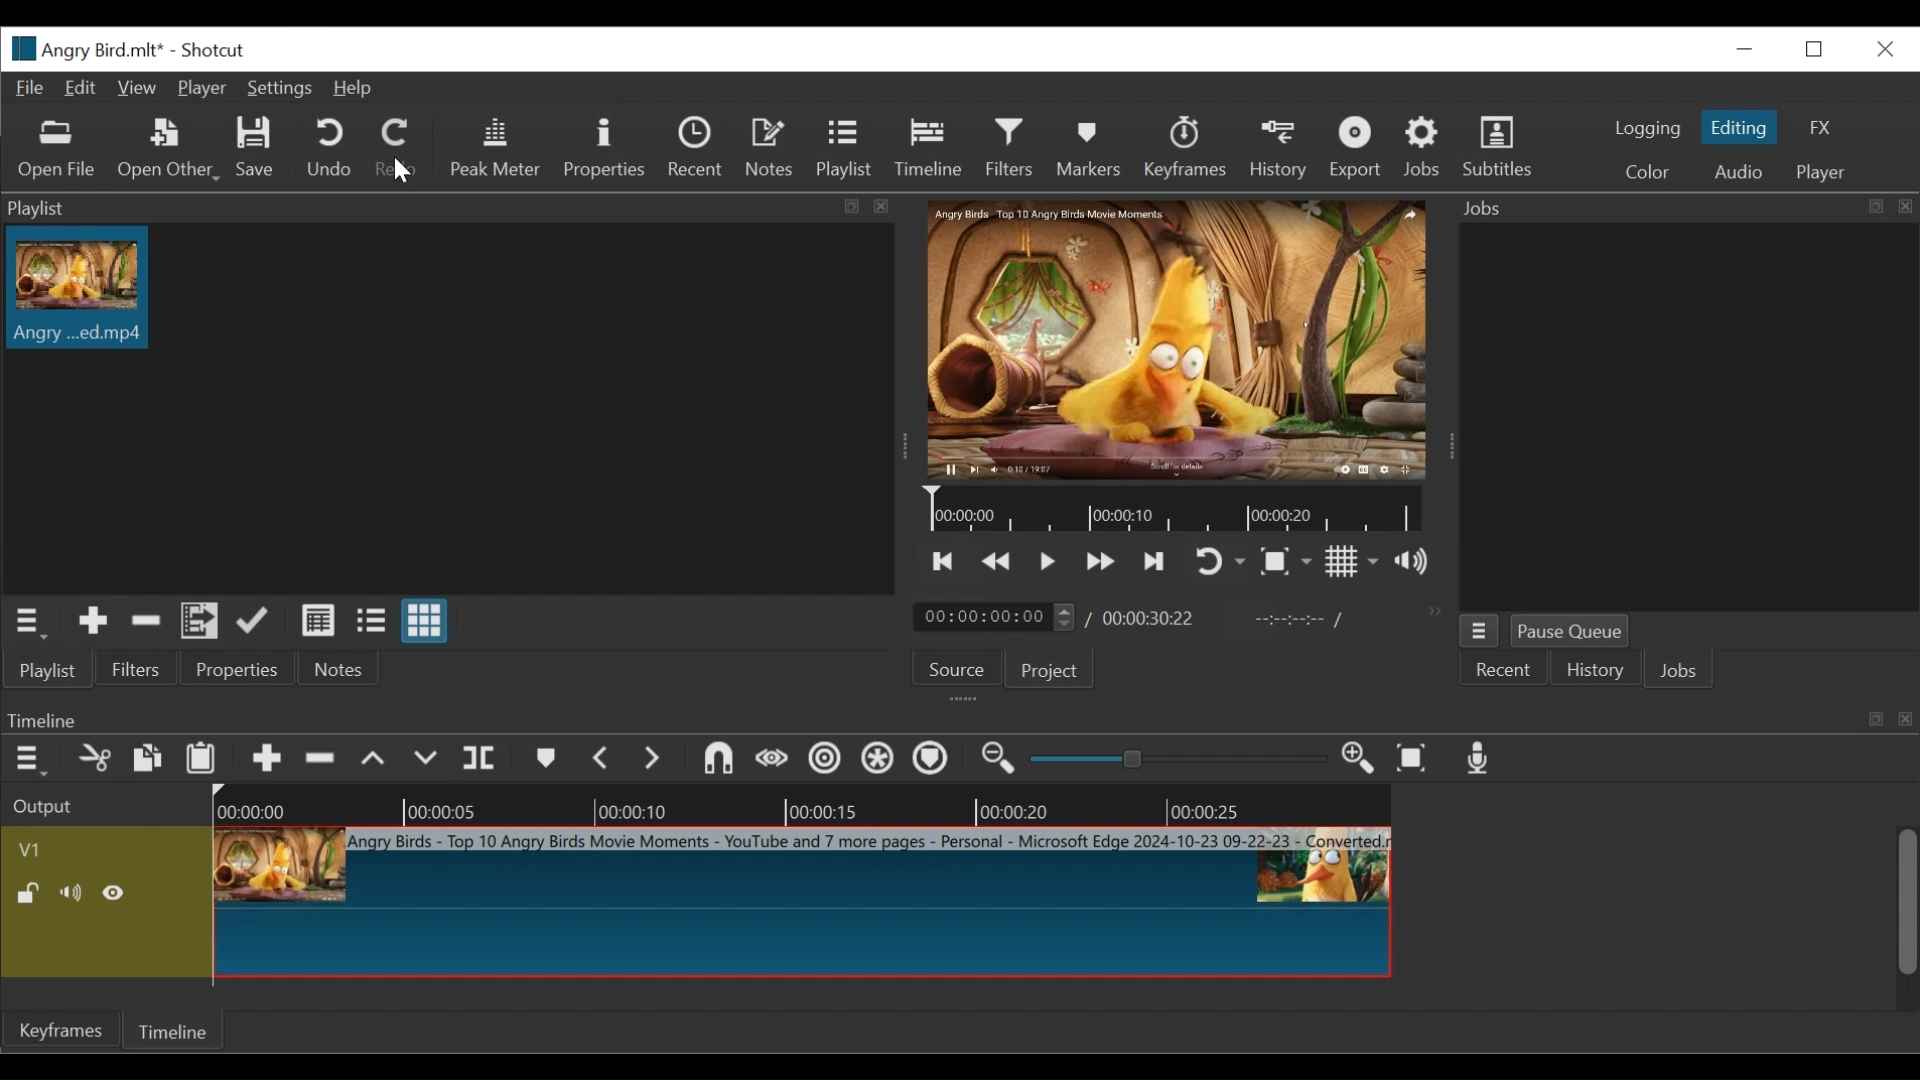 This screenshot has height=1080, width=1920. What do you see at coordinates (29, 89) in the screenshot?
I see `File` at bounding box center [29, 89].